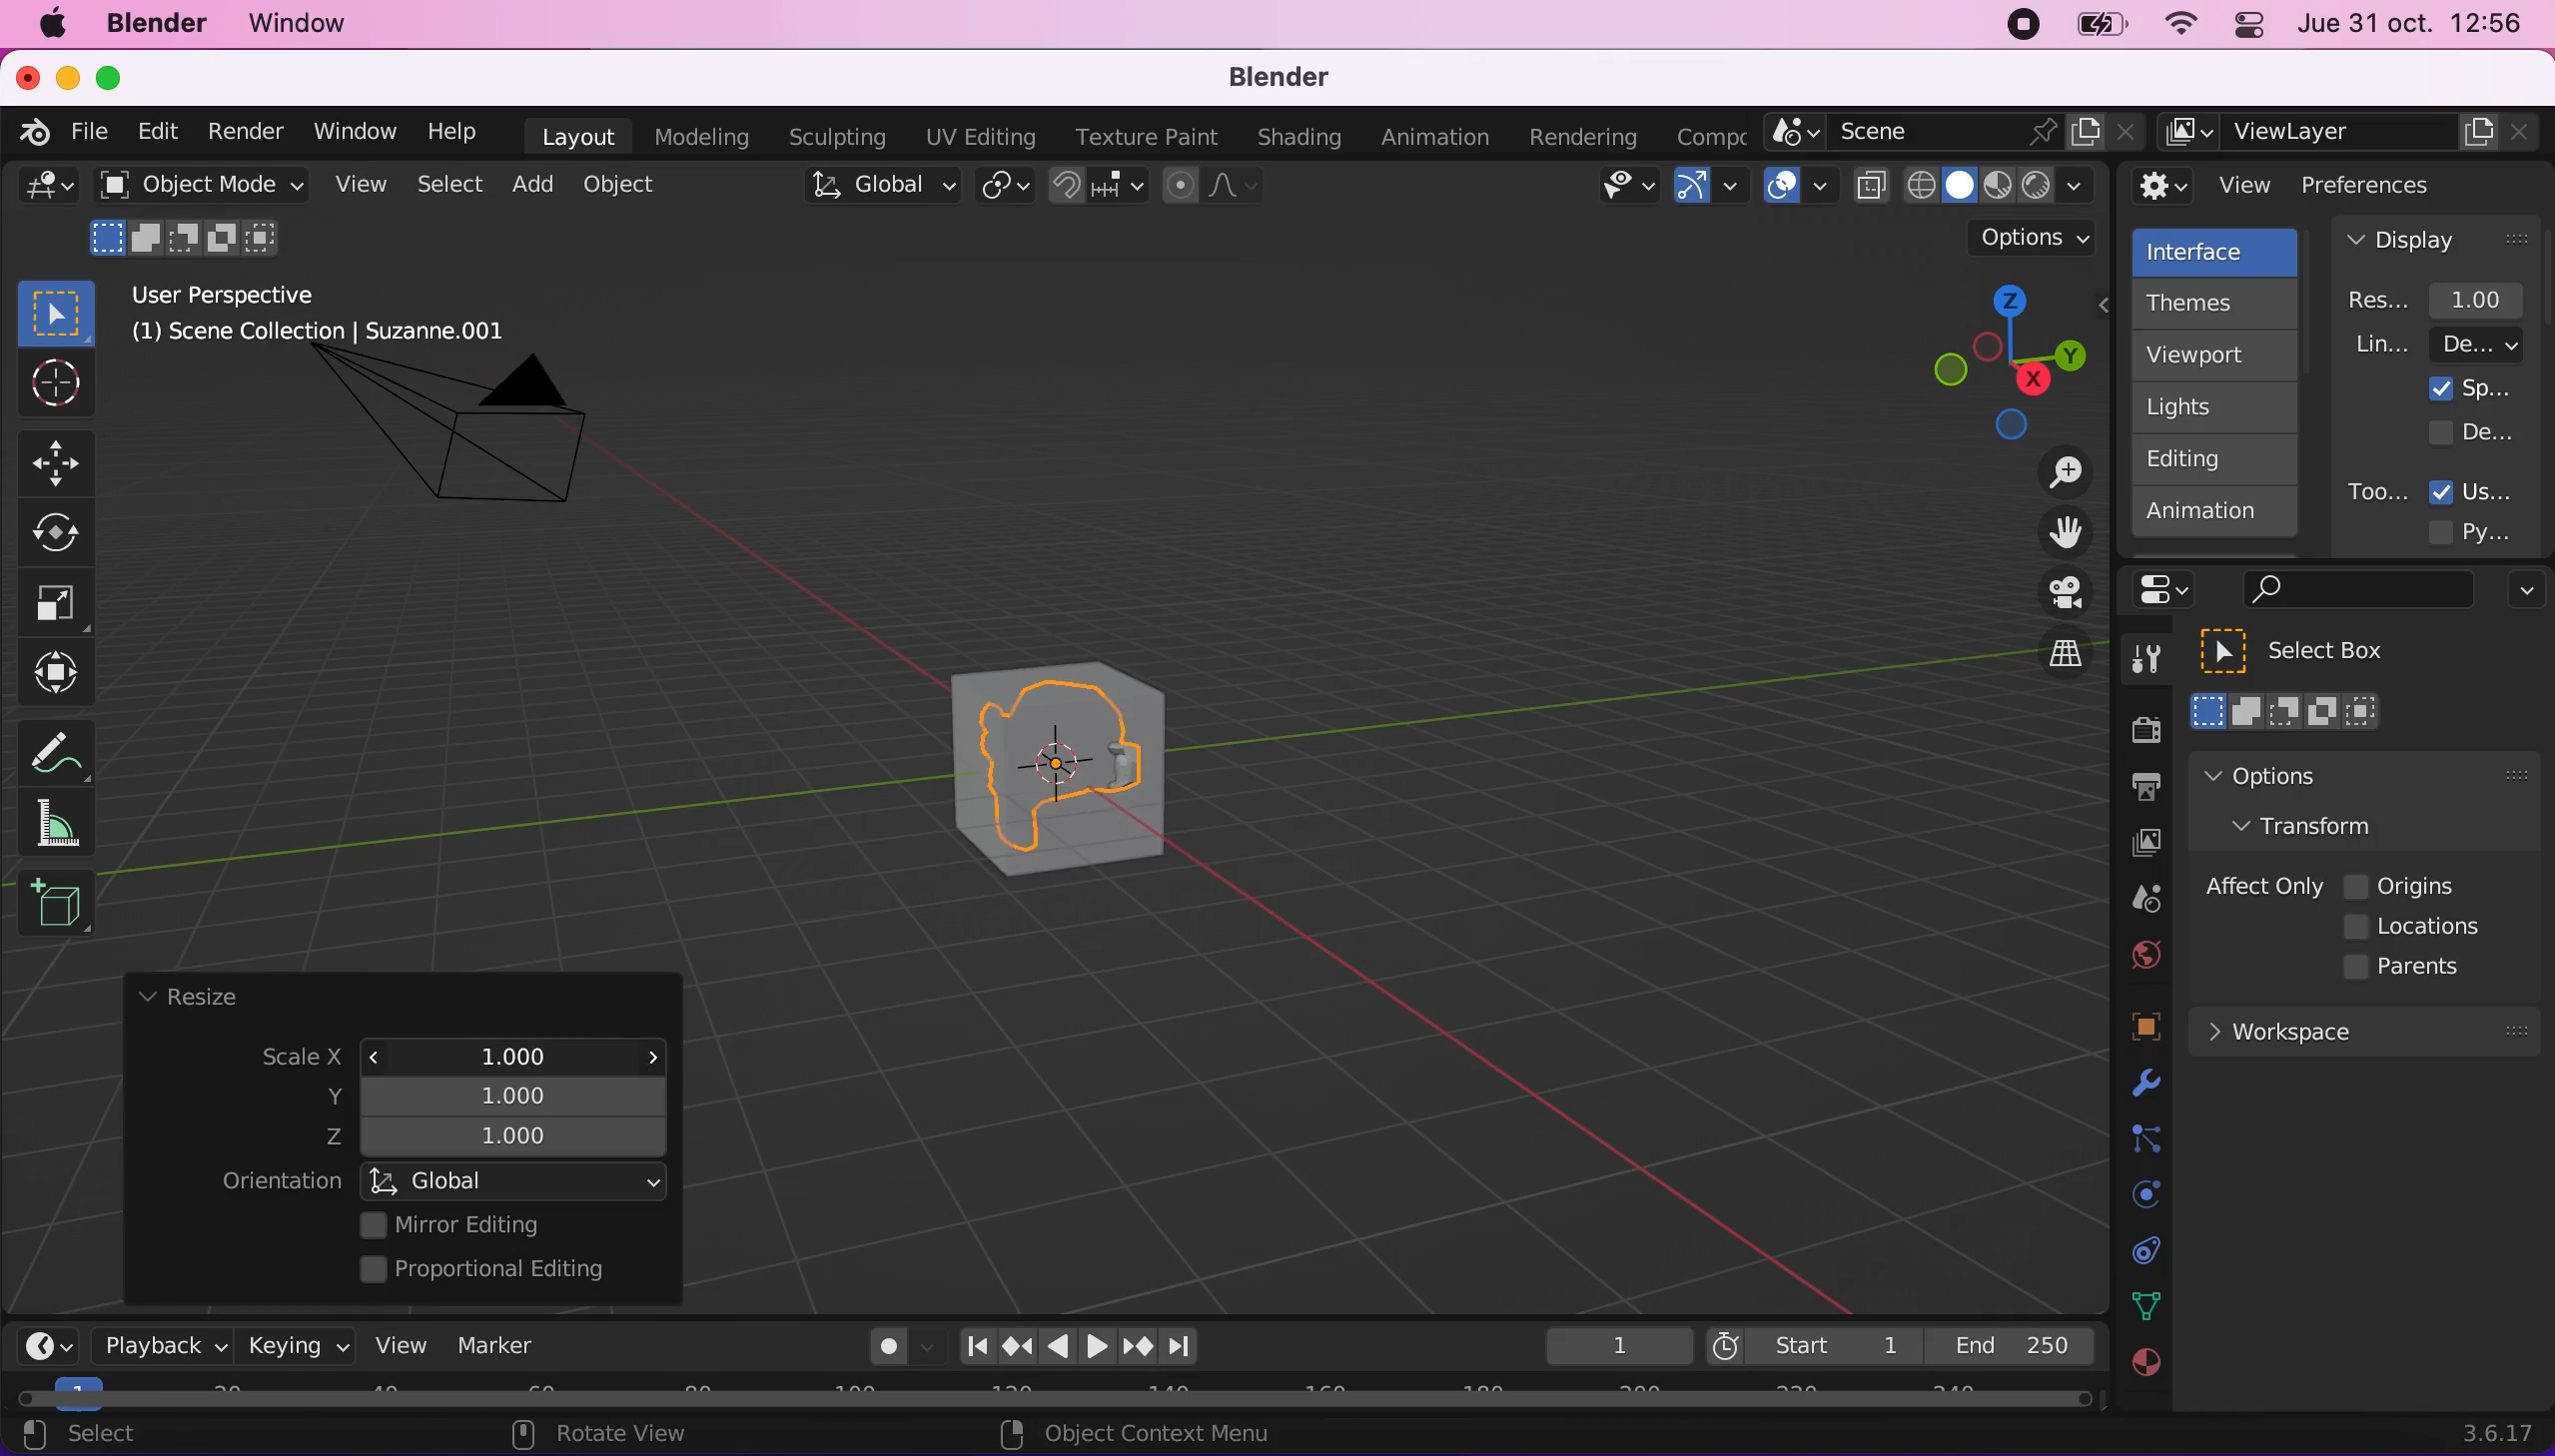 The height and width of the screenshot is (1456, 2555). I want to click on jump to keyframe, so click(1017, 1346).